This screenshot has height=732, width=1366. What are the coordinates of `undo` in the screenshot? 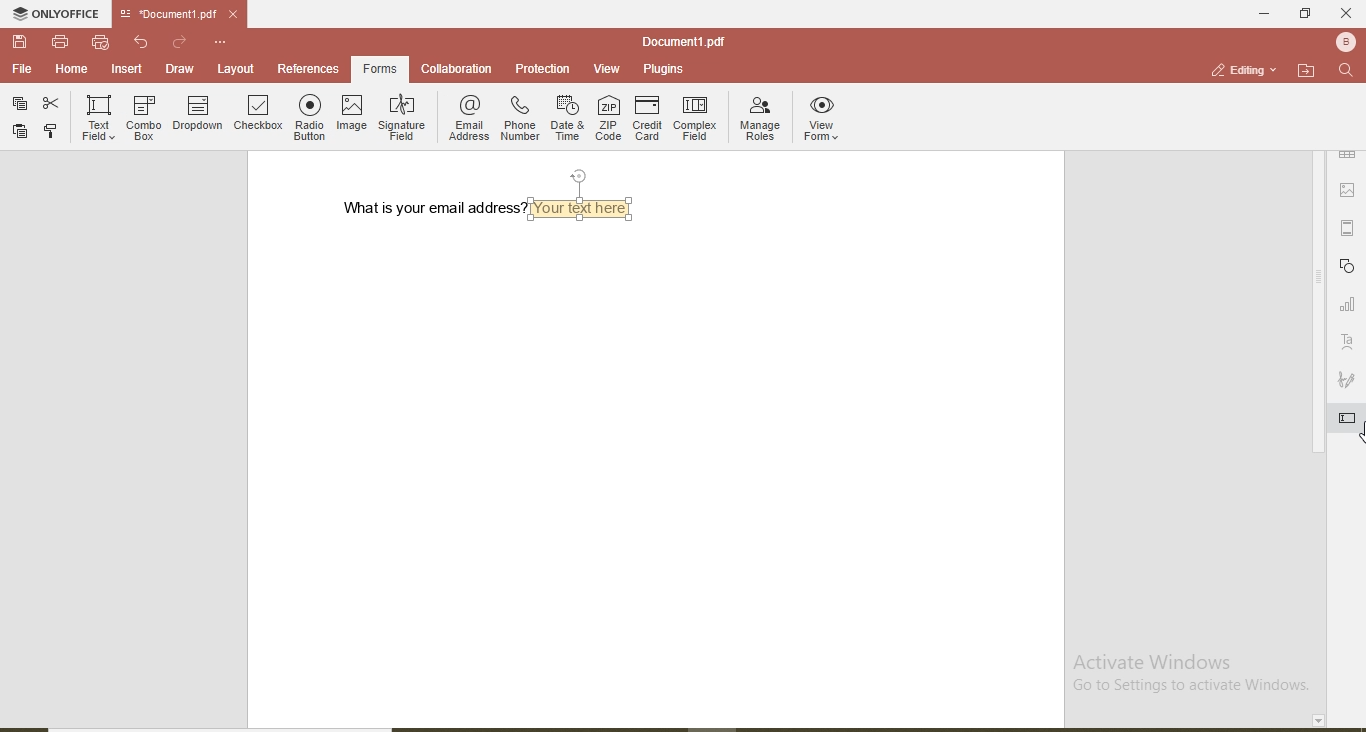 It's located at (144, 42).